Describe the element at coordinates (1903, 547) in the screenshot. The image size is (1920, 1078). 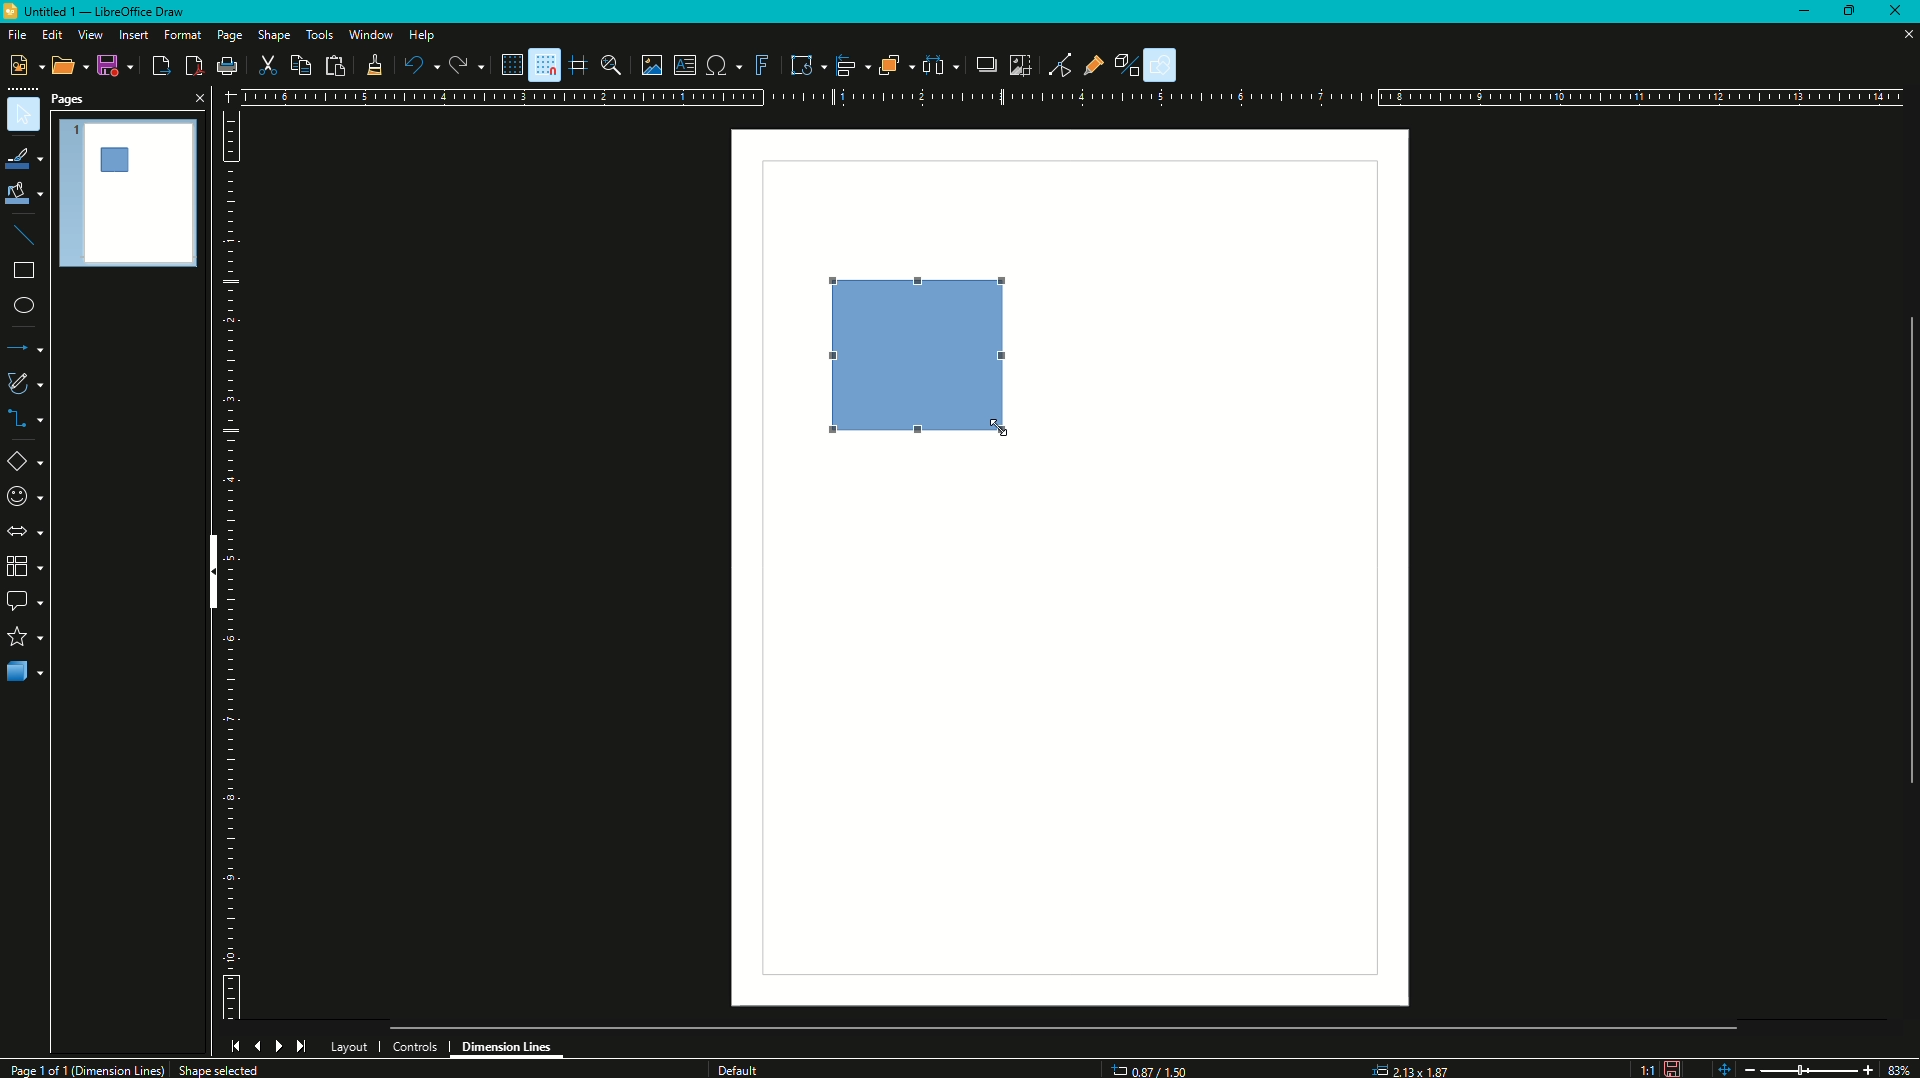
I see `Scroll` at that location.